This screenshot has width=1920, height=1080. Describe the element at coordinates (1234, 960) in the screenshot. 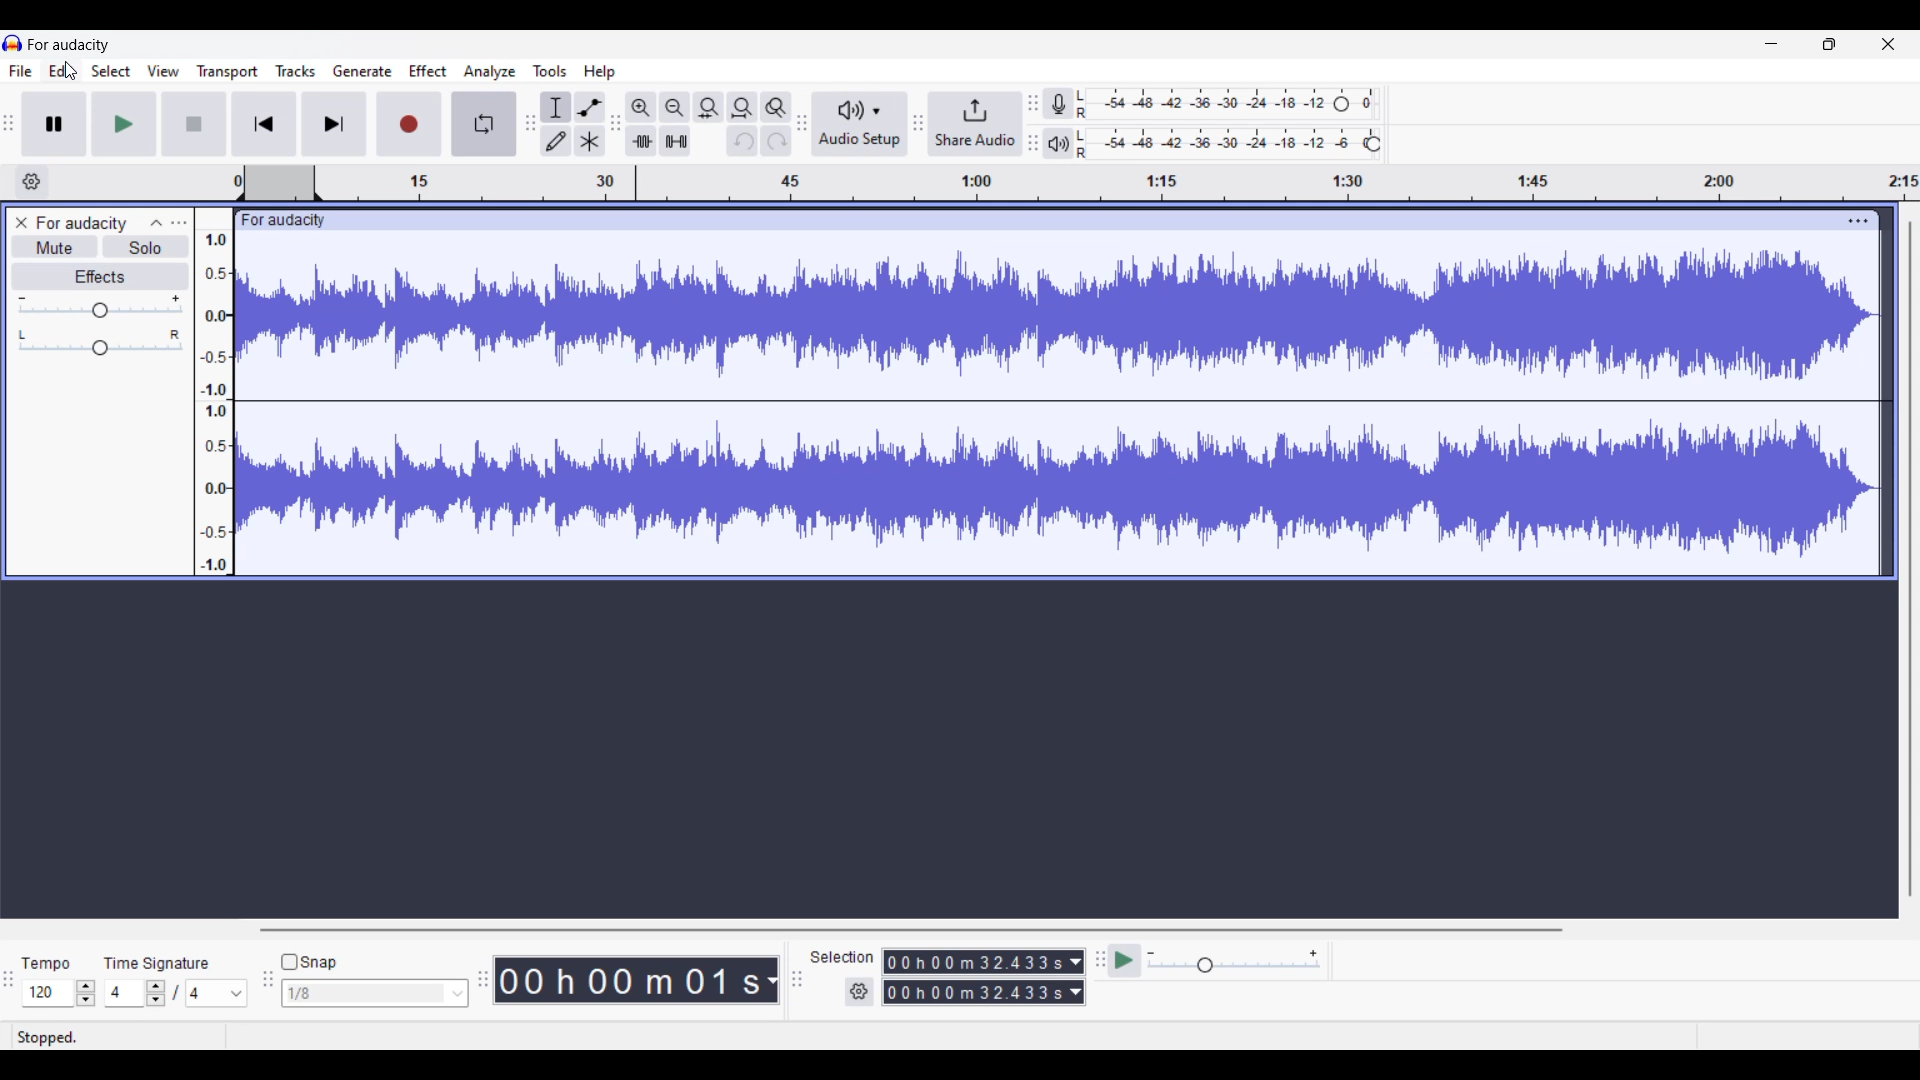

I see `Playback speed scale` at that location.